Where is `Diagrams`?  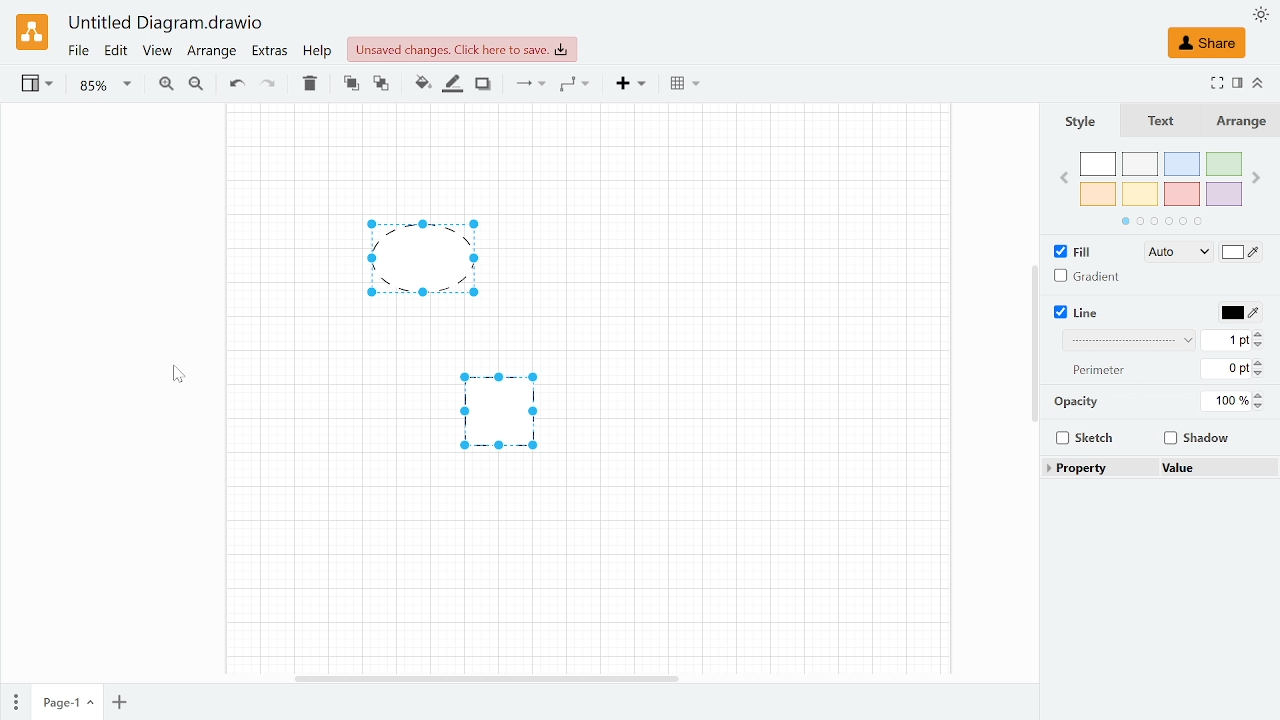
Diagrams is located at coordinates (457, 354).